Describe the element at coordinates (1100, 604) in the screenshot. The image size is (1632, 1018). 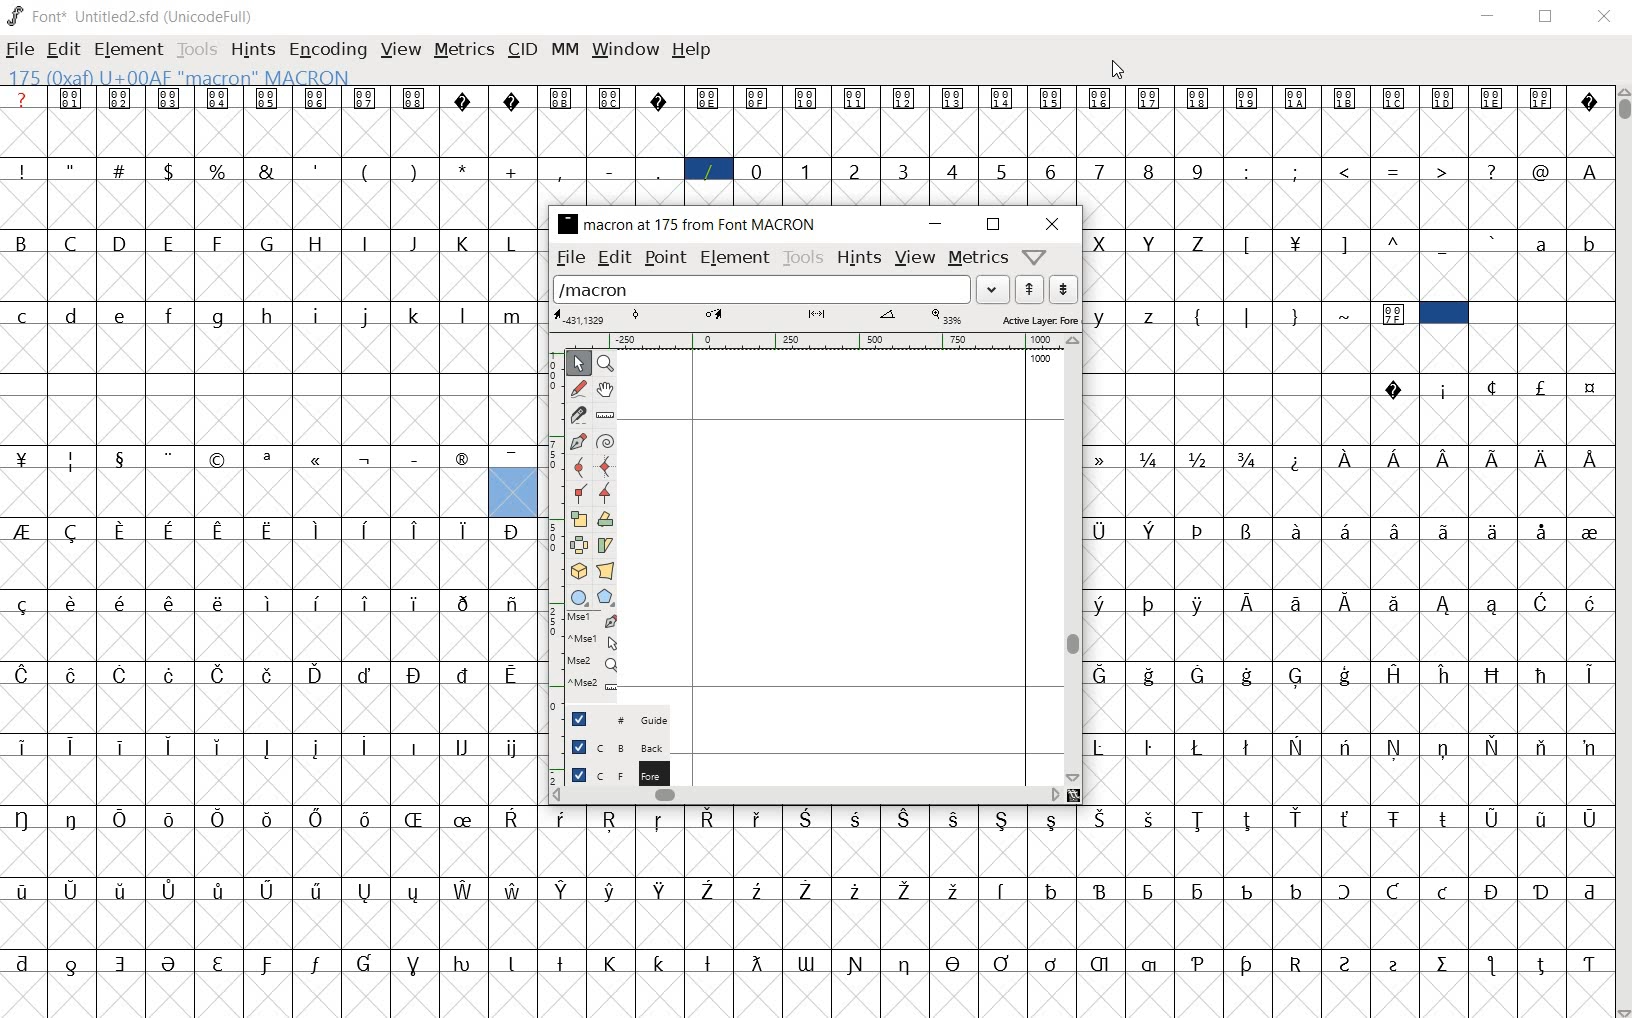
I see `Symbol` at that location.